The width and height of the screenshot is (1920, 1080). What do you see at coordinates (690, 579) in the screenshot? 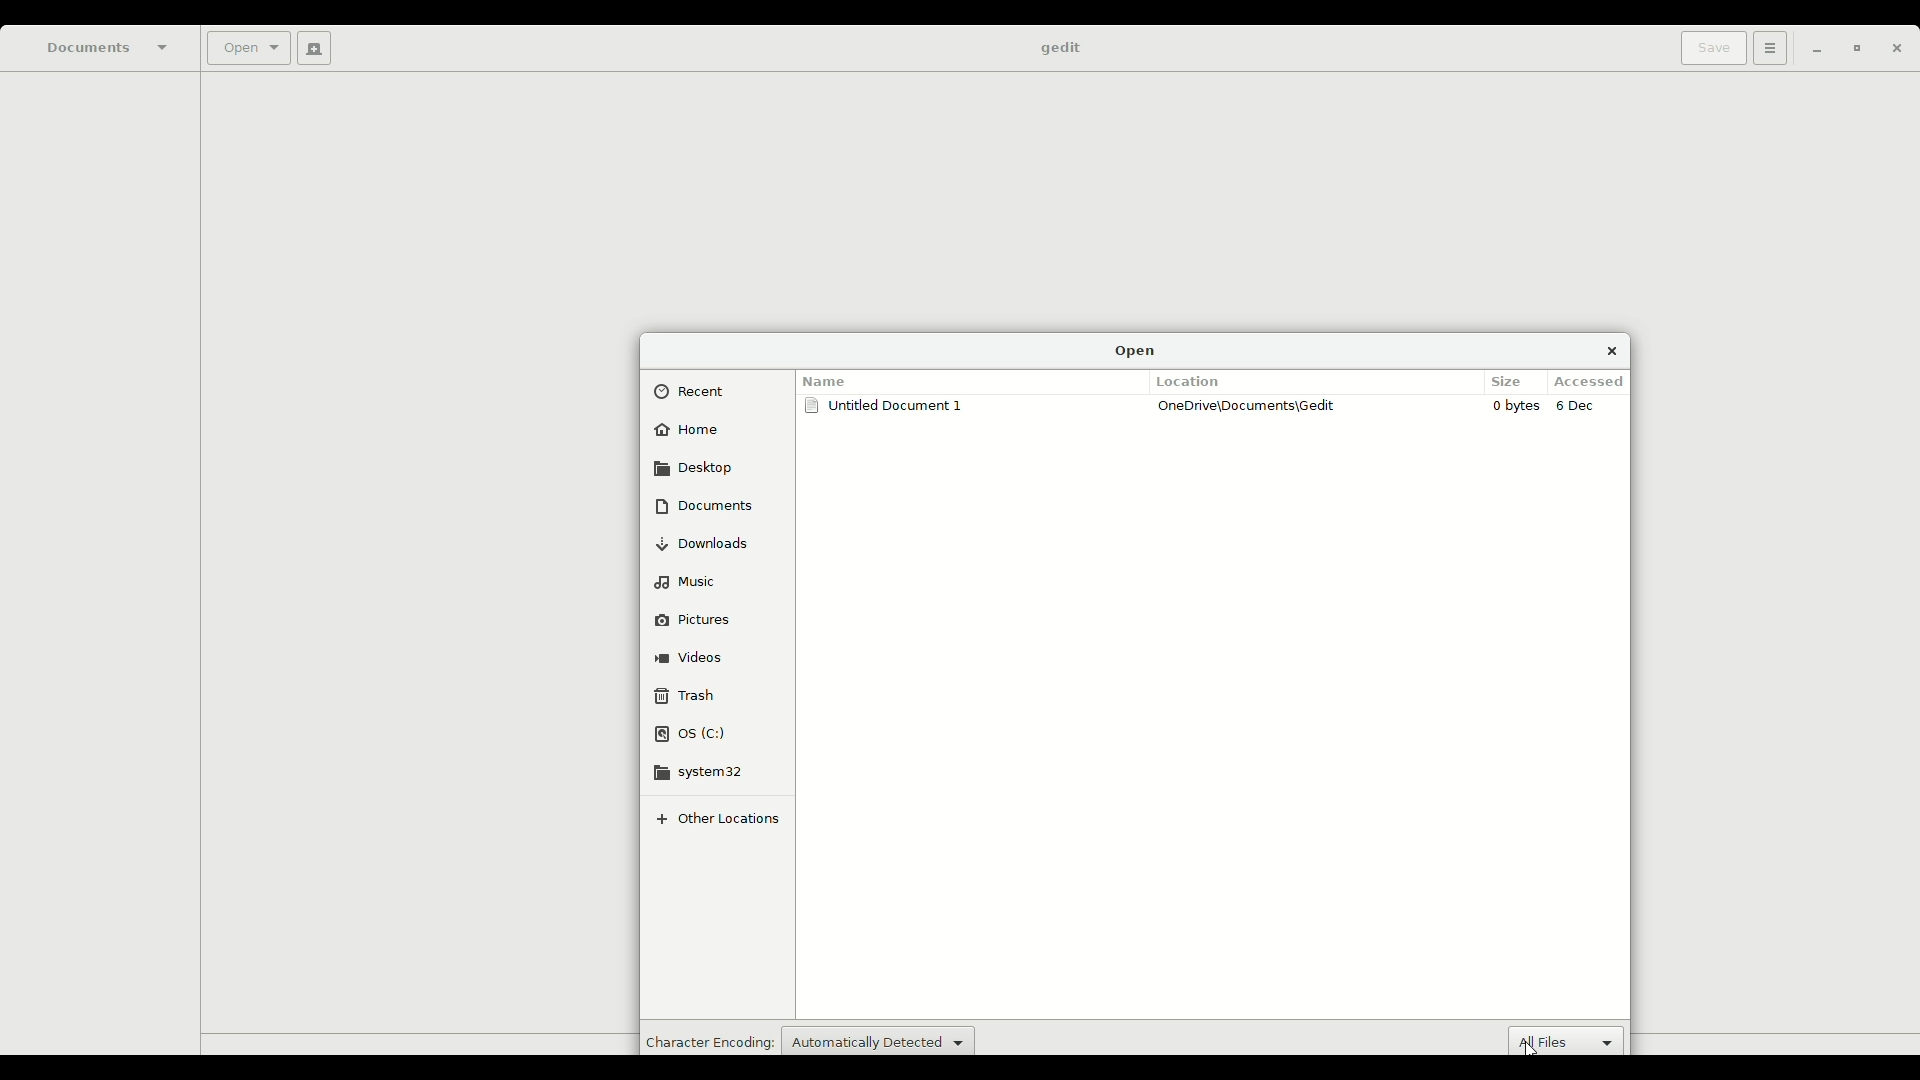
I see `Music` at bounding box center [690, 579].